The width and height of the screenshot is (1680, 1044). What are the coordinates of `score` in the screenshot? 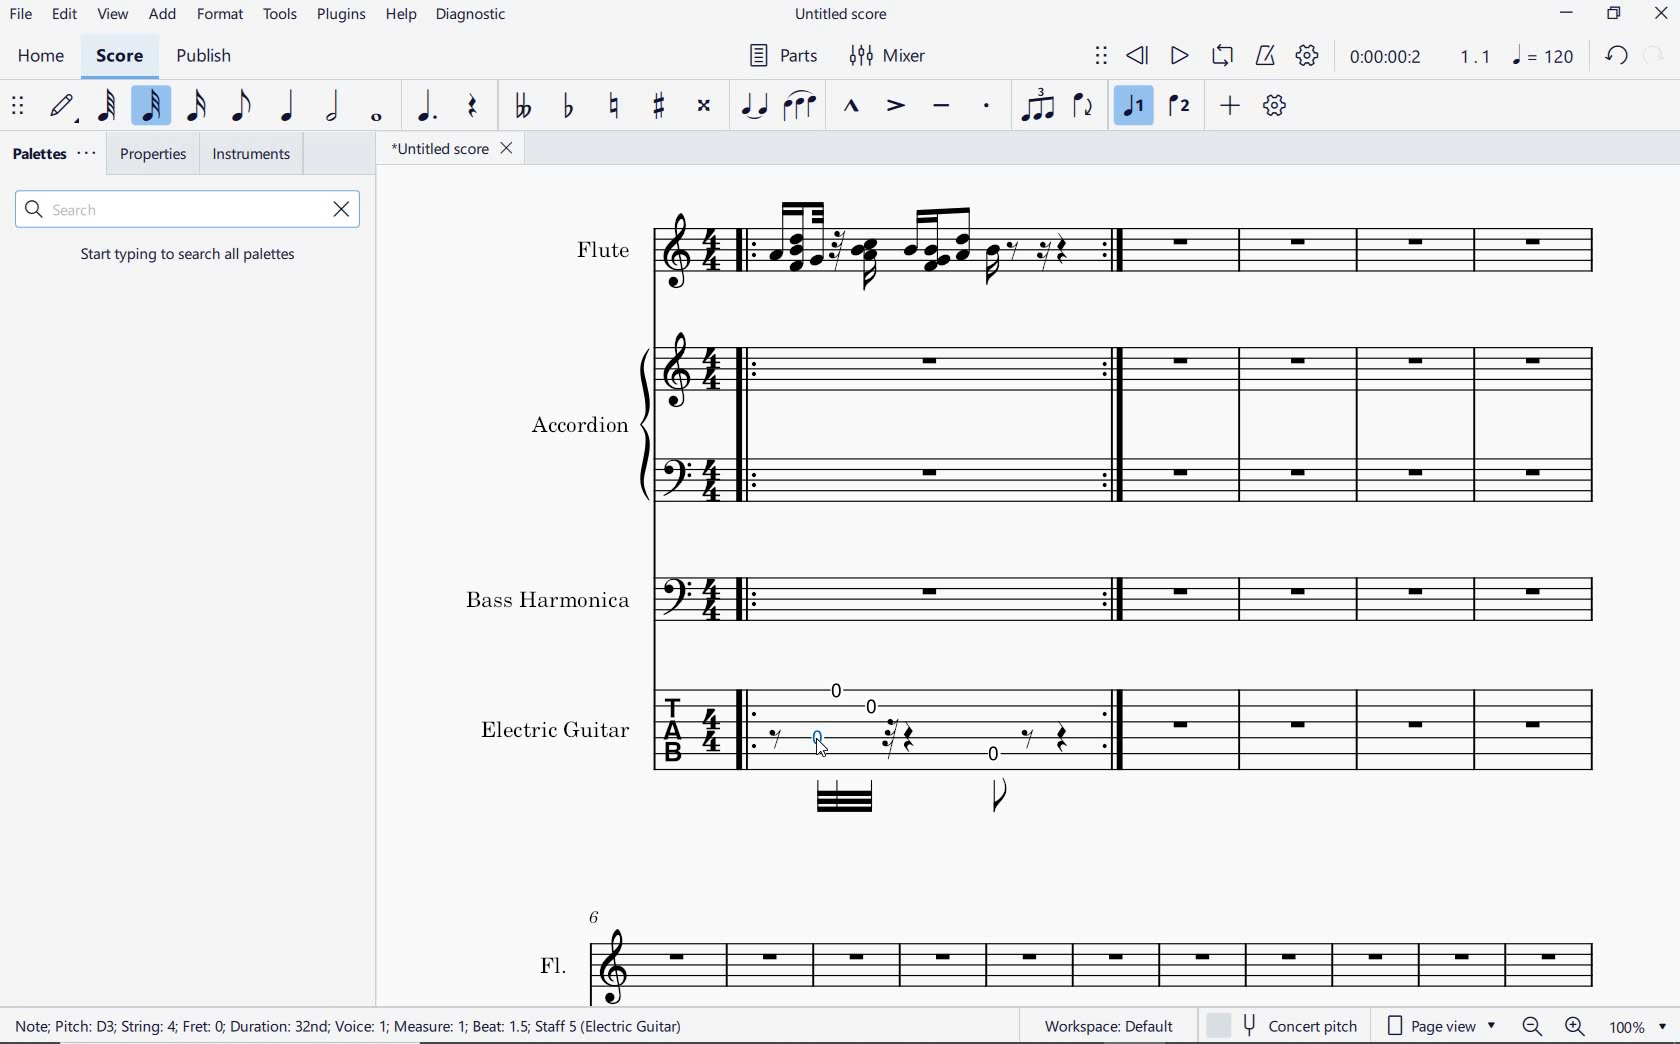 It's located at (122, 57).